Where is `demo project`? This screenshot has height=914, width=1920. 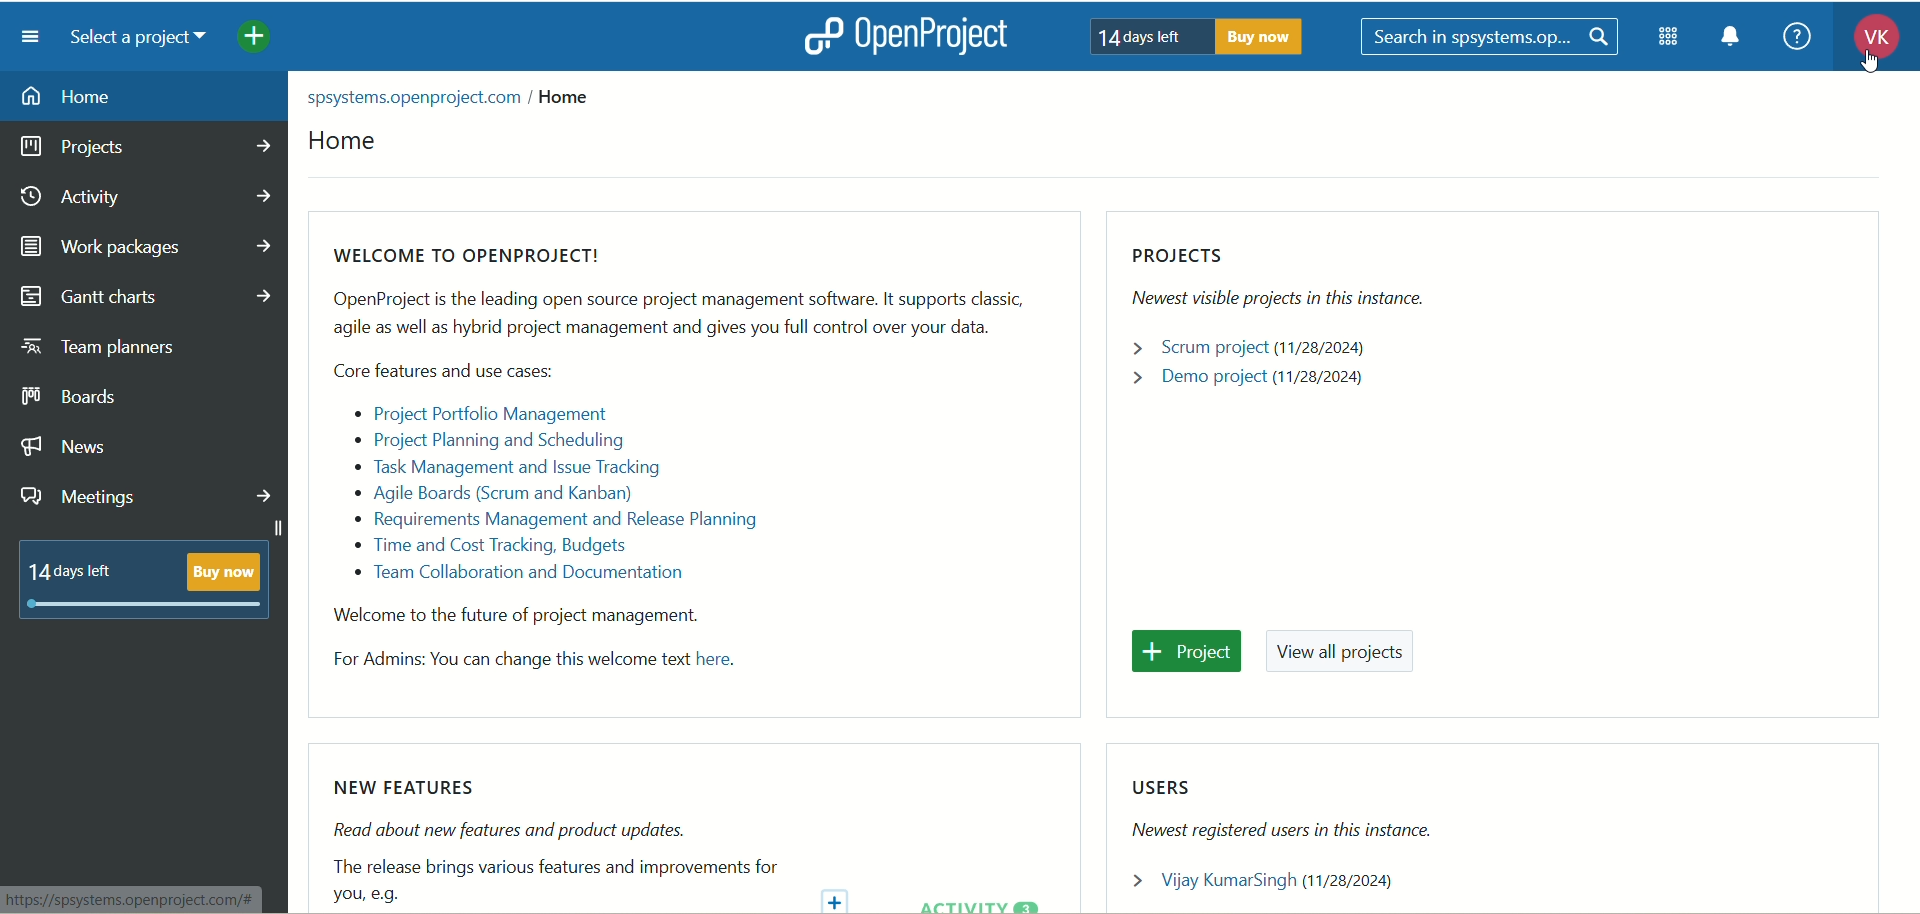
demo project is located at coordinates (1249, 383).